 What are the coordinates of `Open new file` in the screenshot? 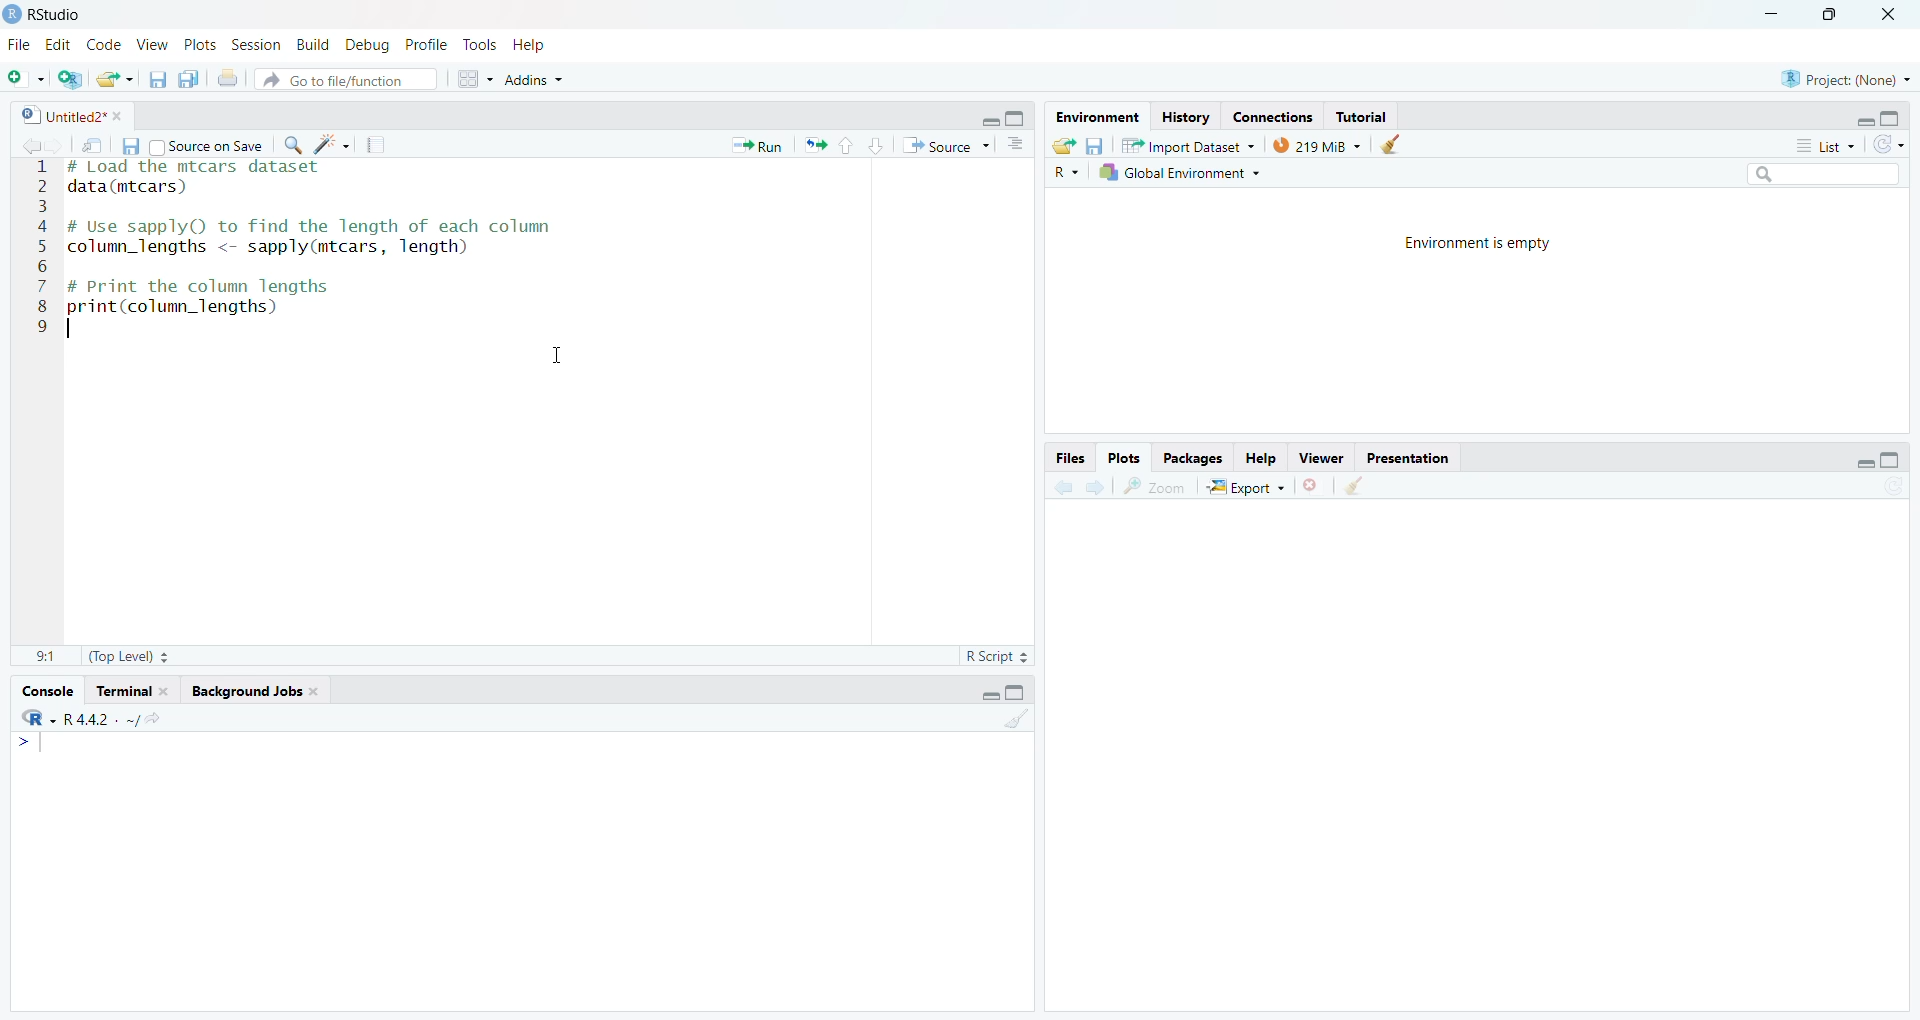 It's located at (26, 79).